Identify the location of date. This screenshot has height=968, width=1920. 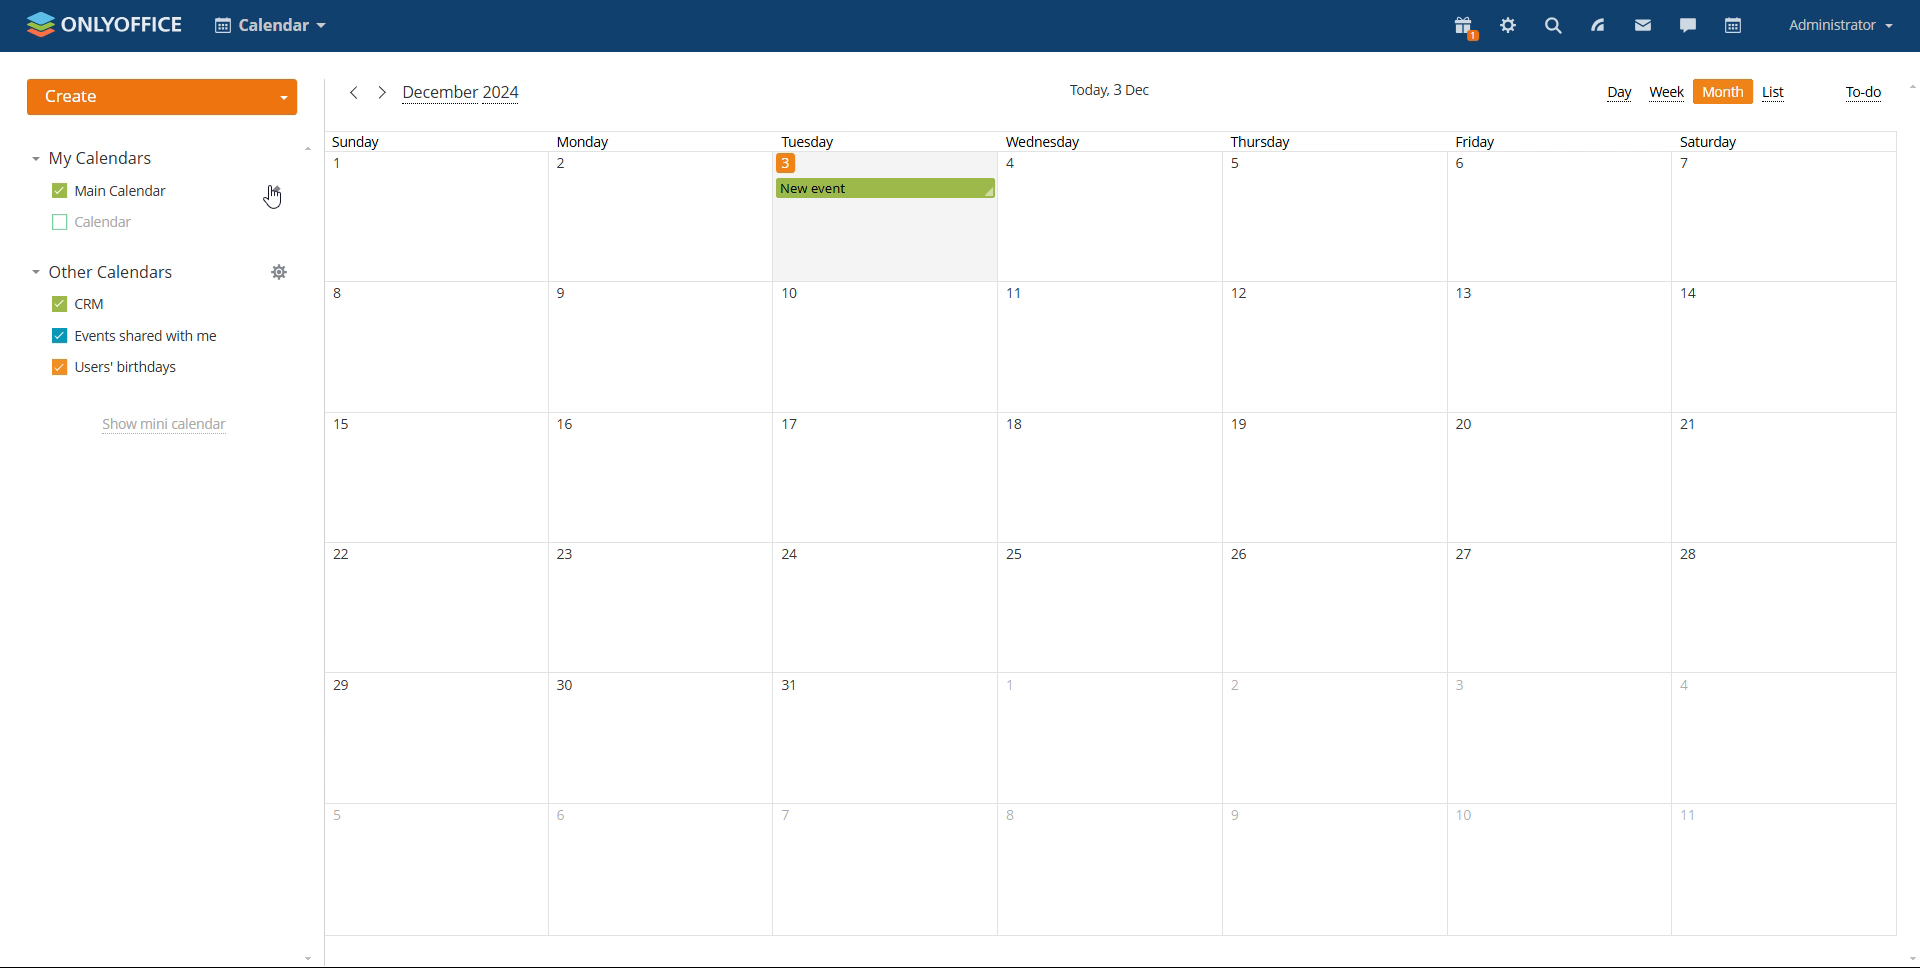
(435, 477).